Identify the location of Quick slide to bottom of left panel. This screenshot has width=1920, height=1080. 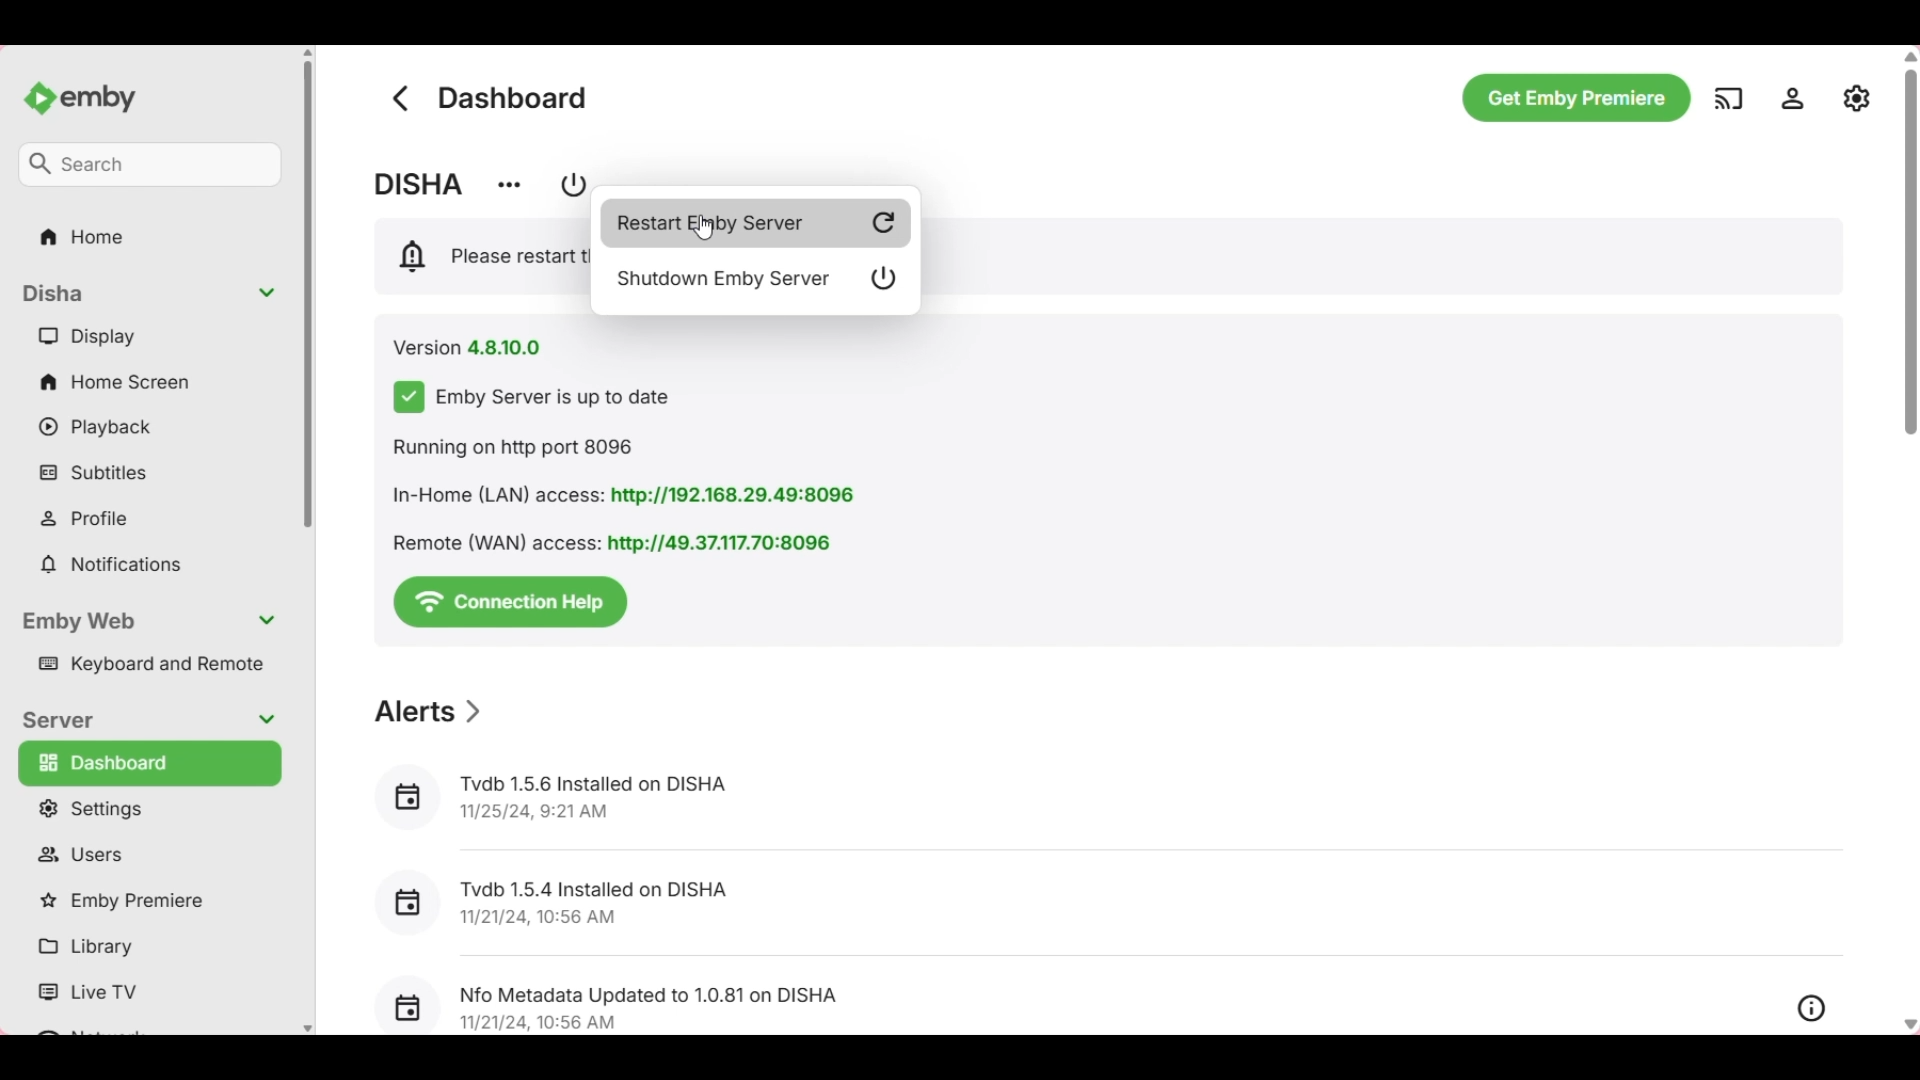
(308, 1029).